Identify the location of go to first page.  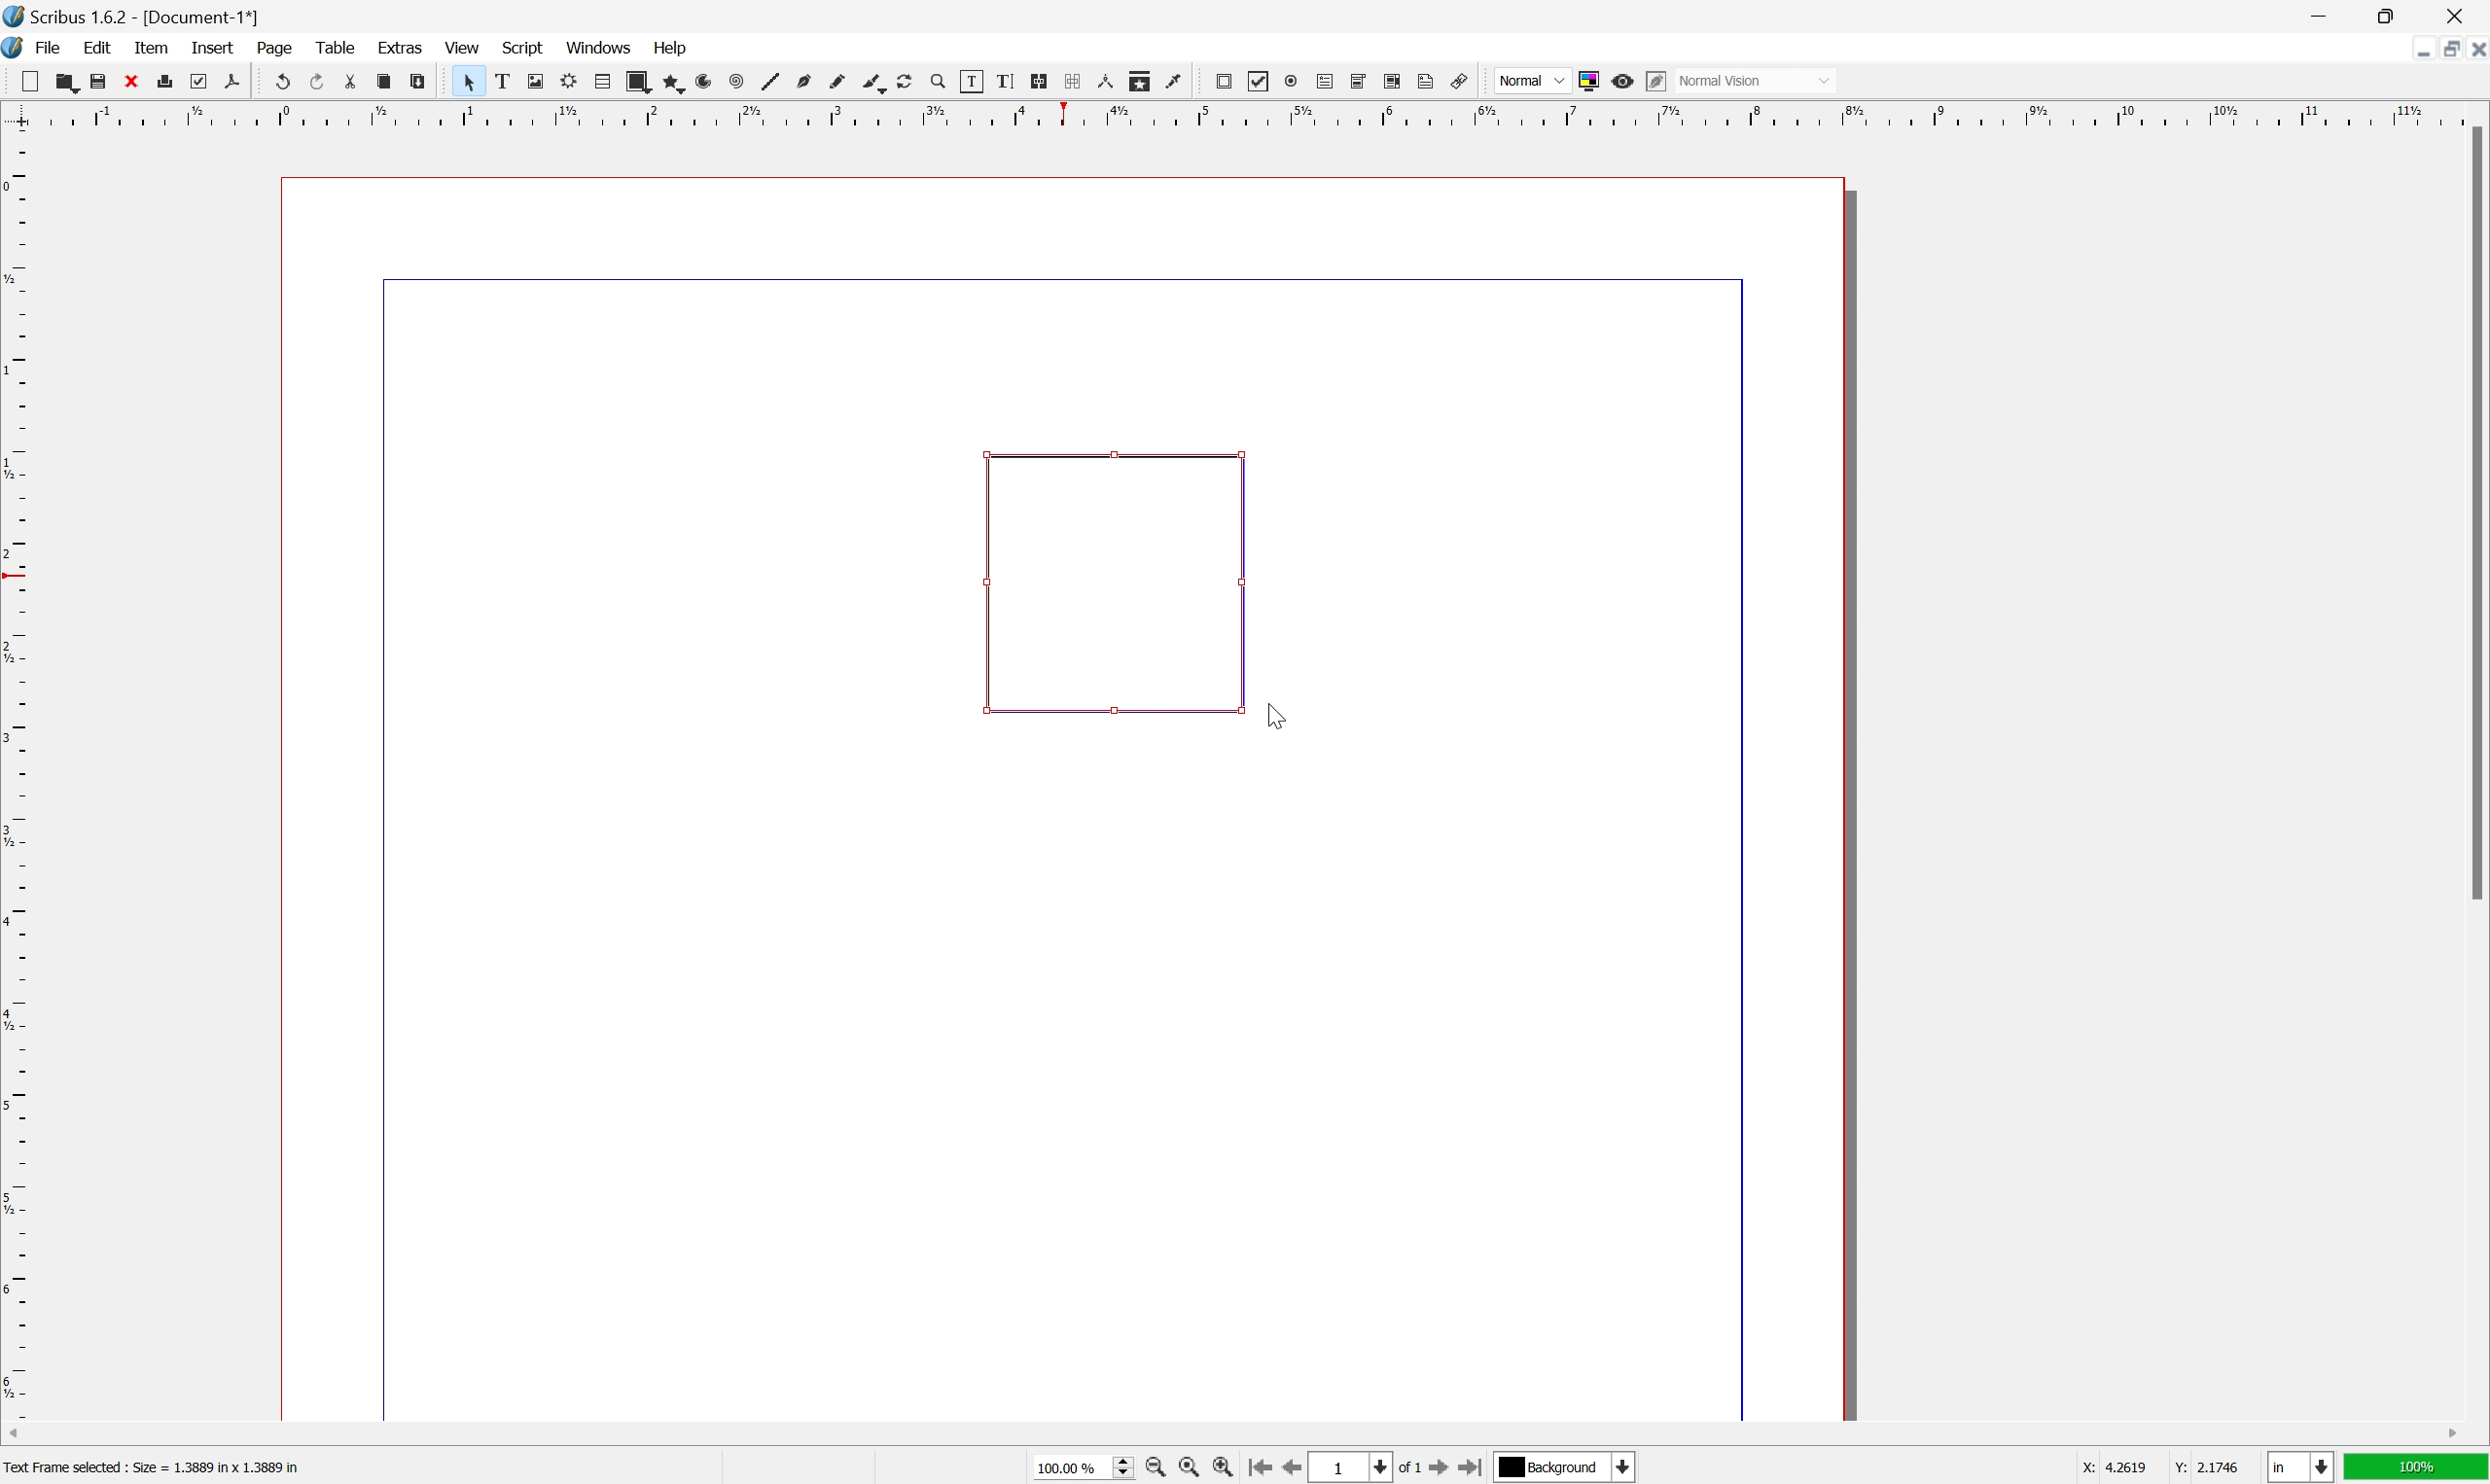
(1259, 1469).